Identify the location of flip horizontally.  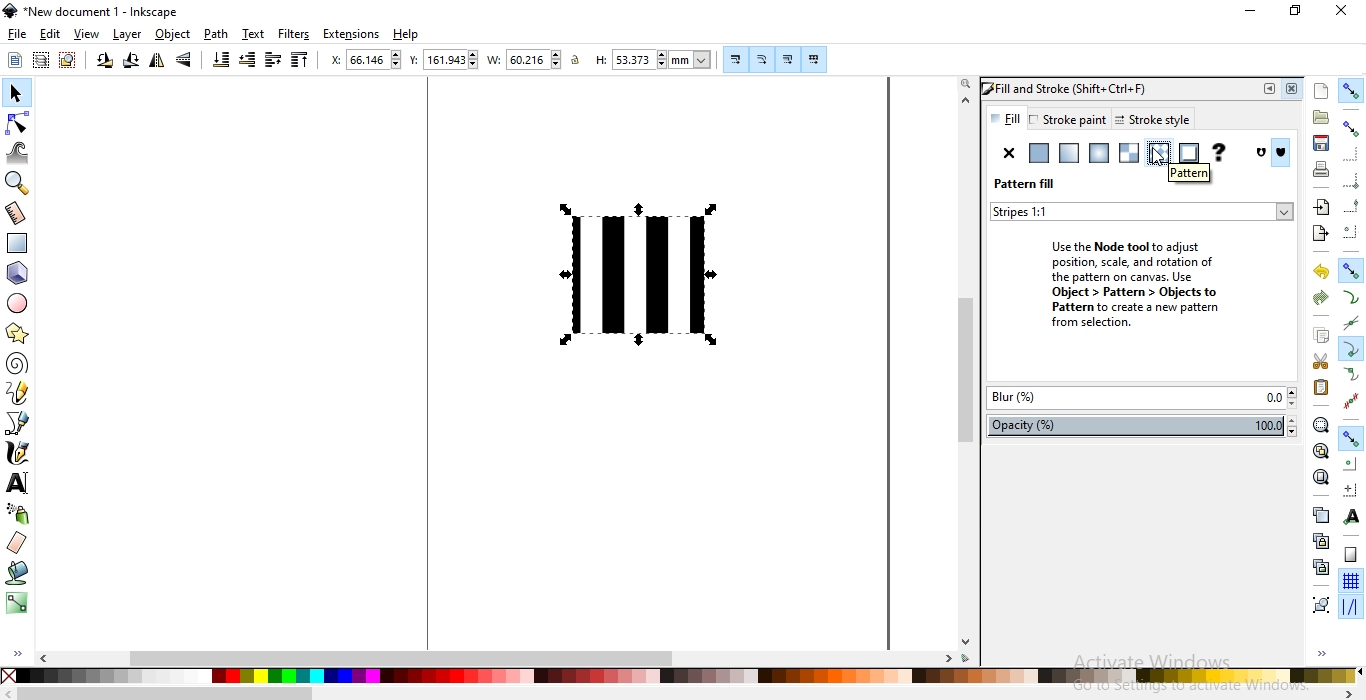
(157, 63).